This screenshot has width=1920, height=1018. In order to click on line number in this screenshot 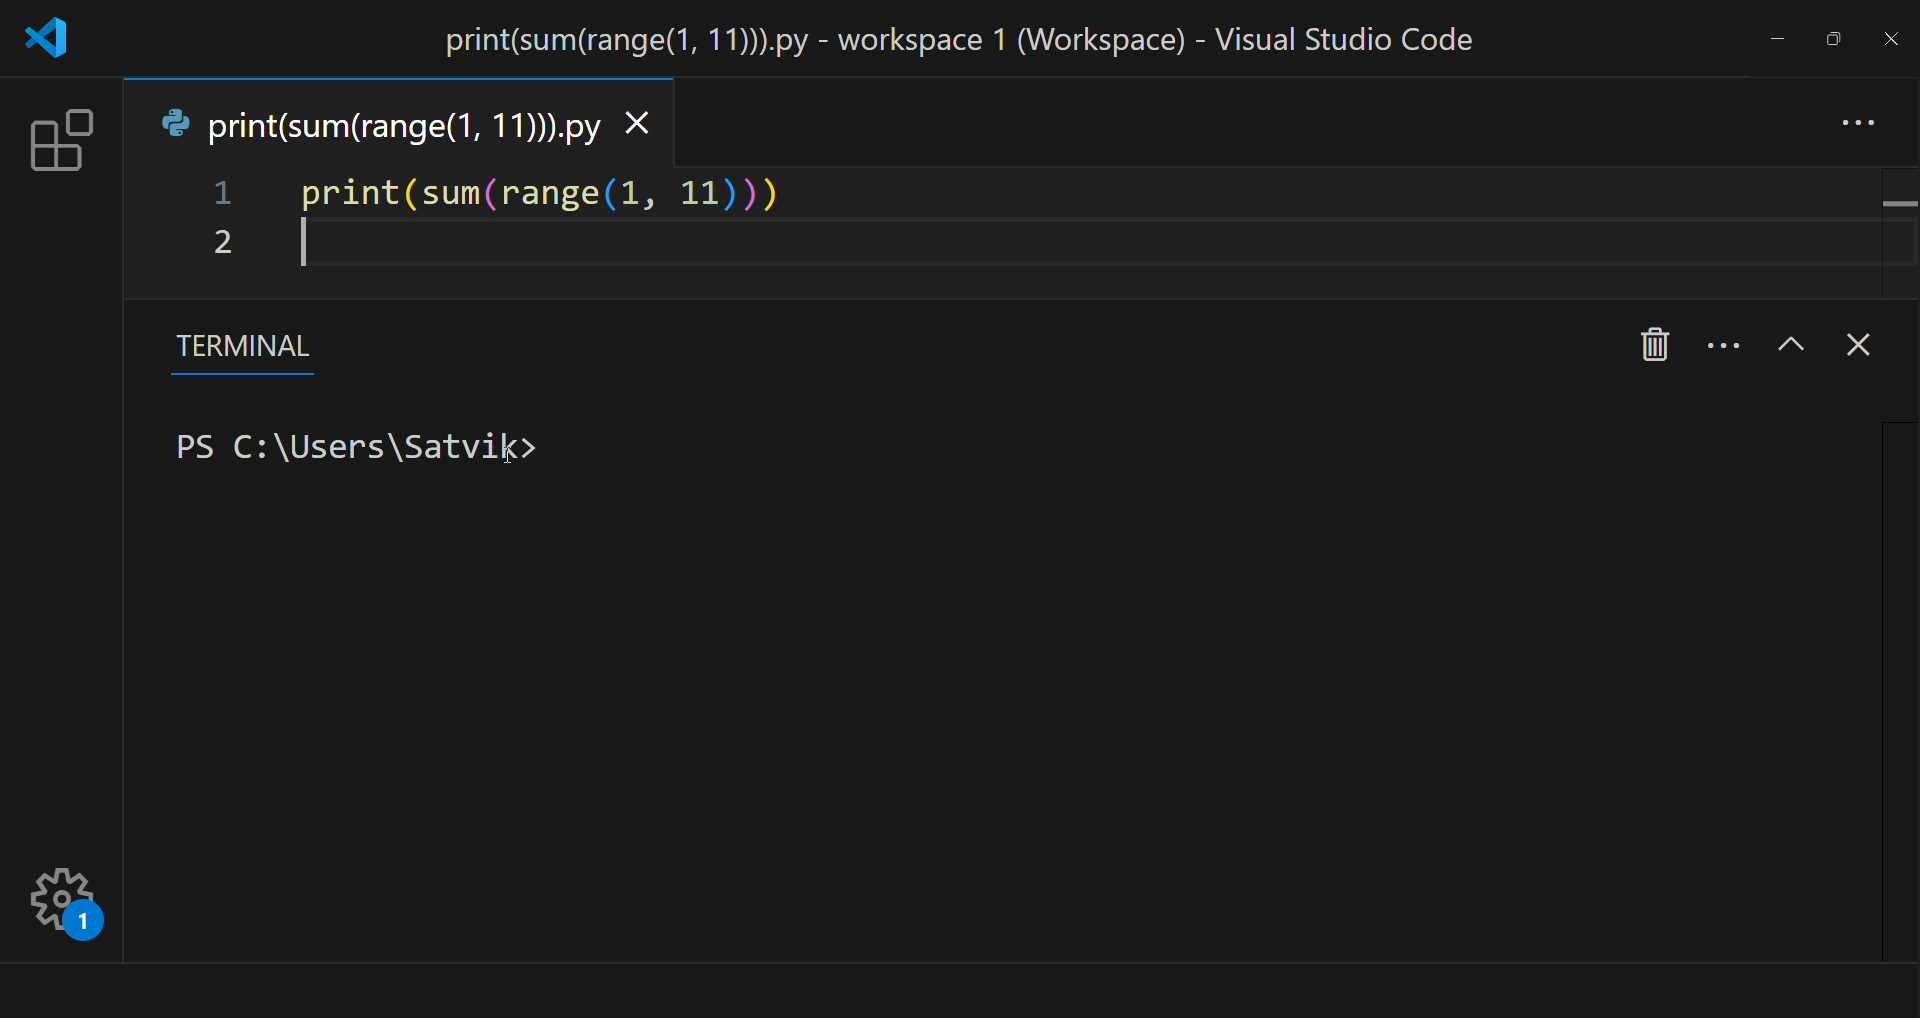, I will do `click(219, 227)`.